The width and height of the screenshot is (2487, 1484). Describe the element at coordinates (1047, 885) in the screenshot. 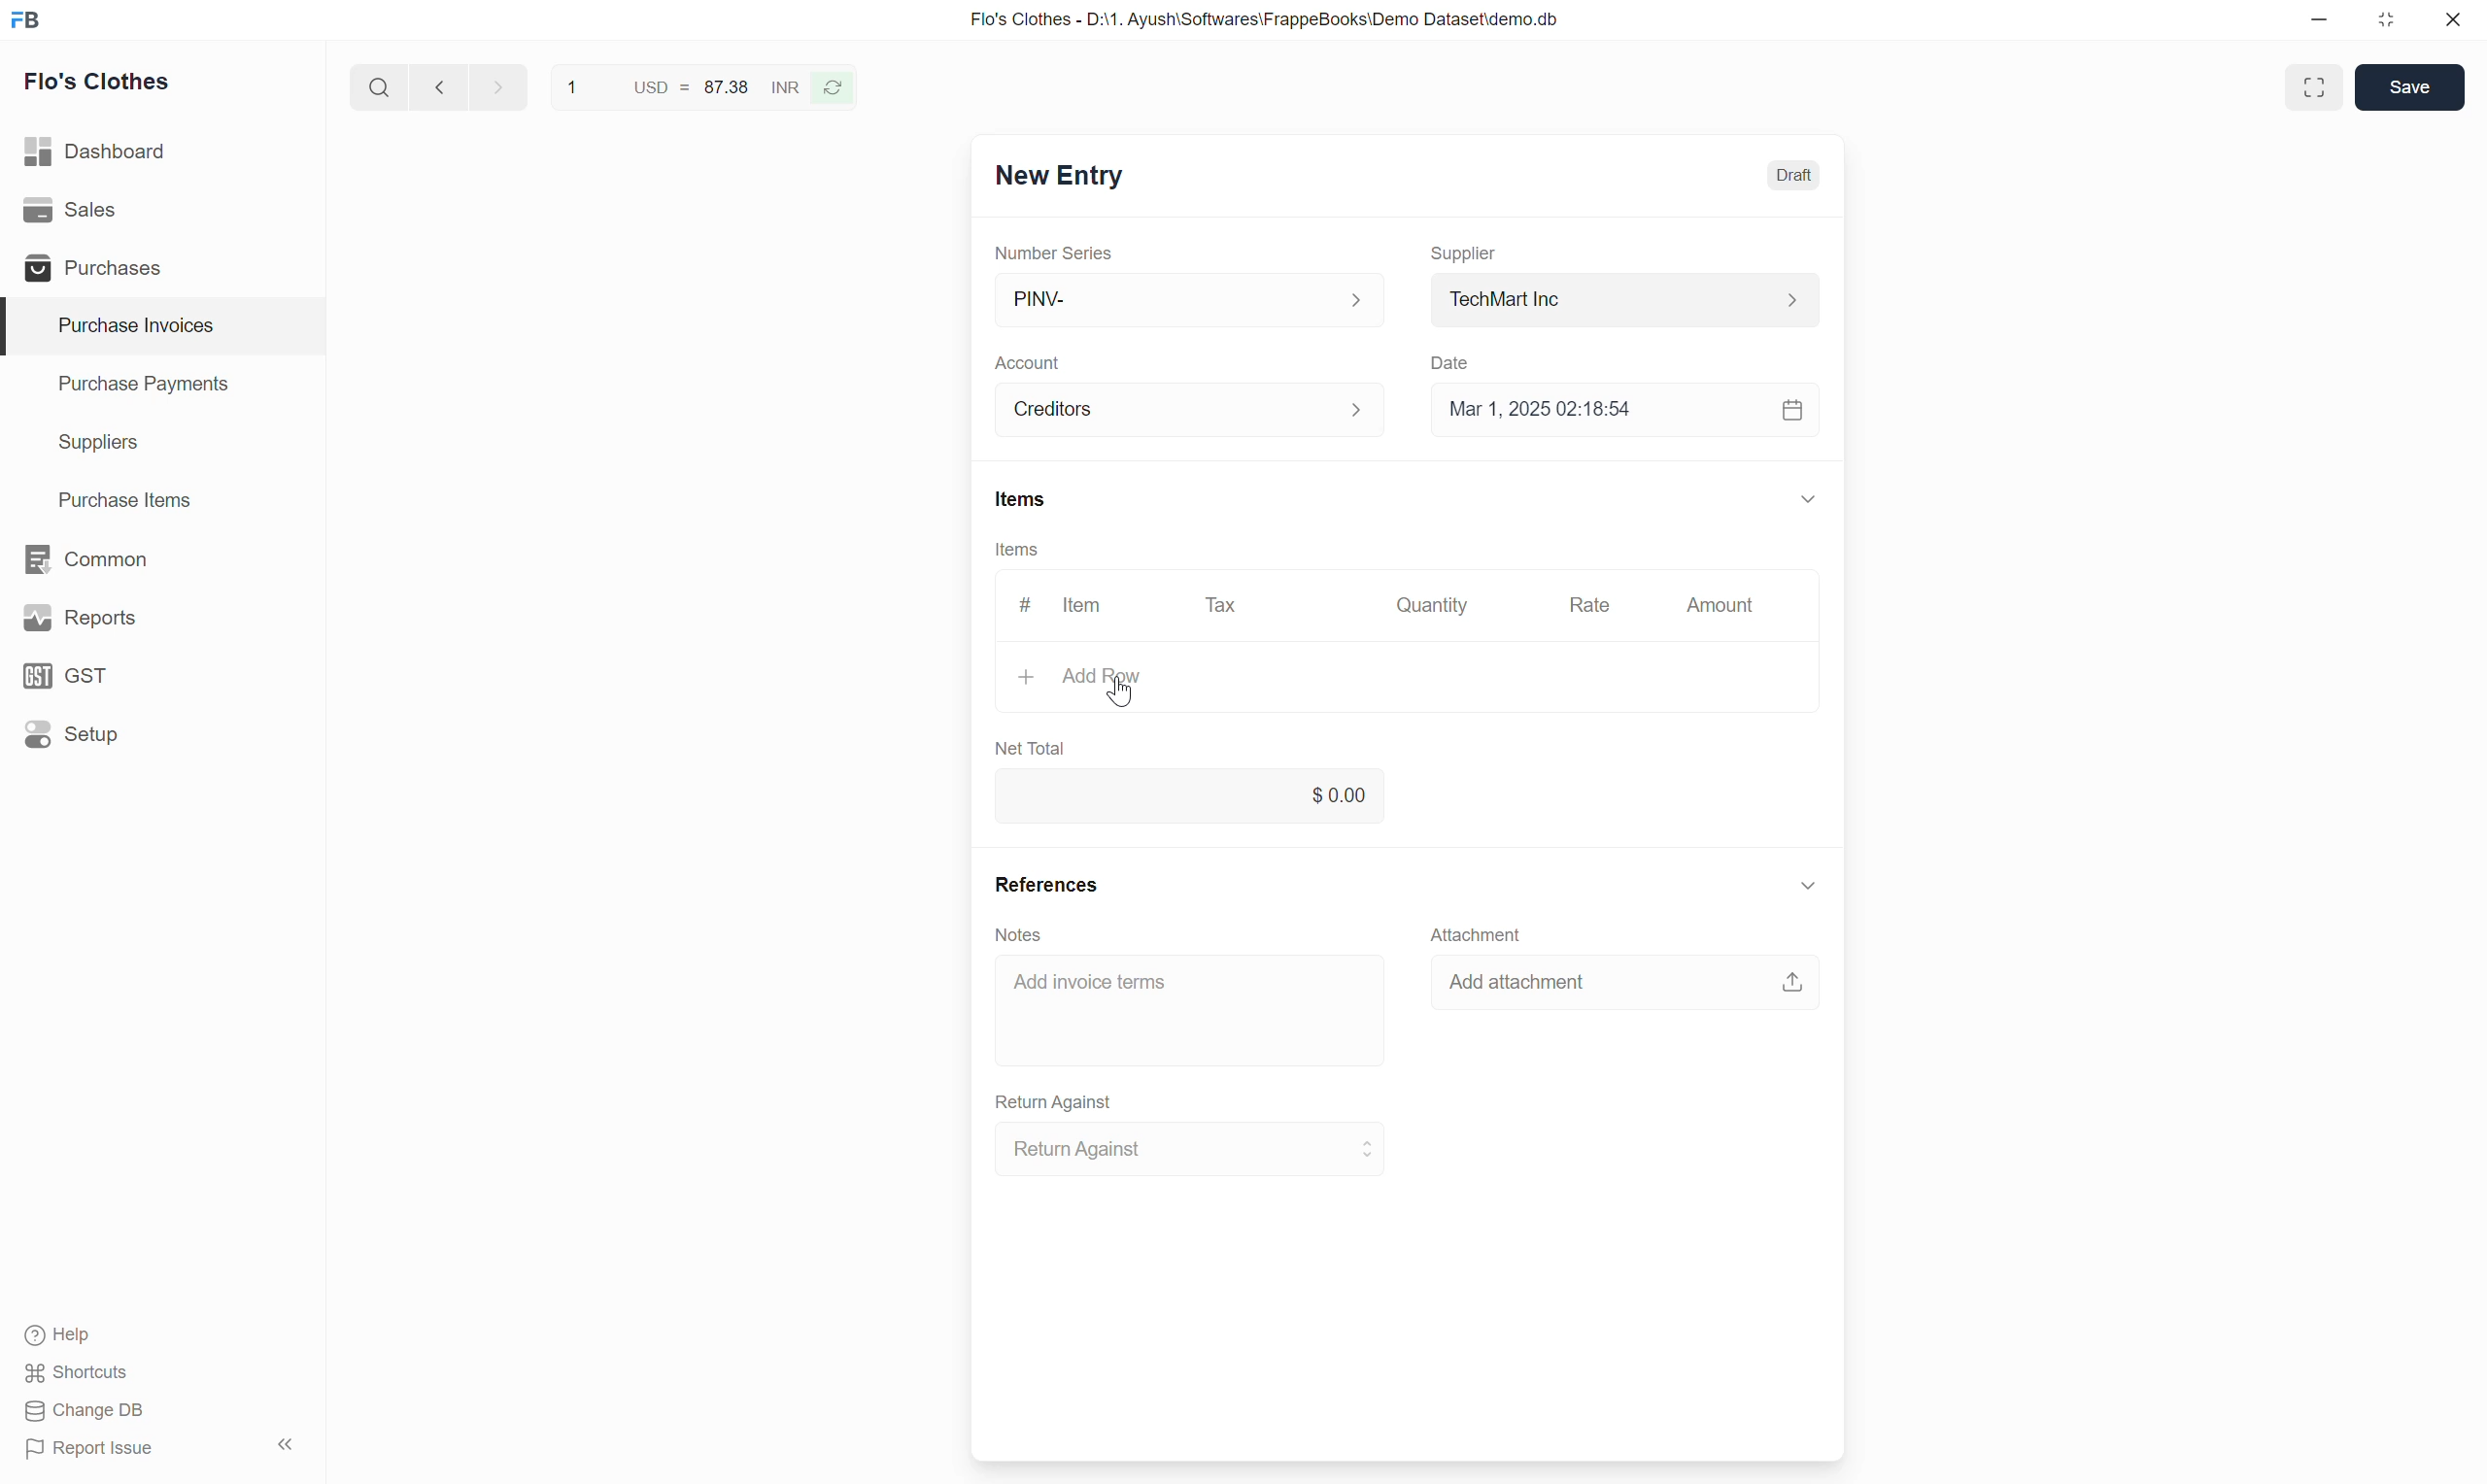

I see `References` at that location.